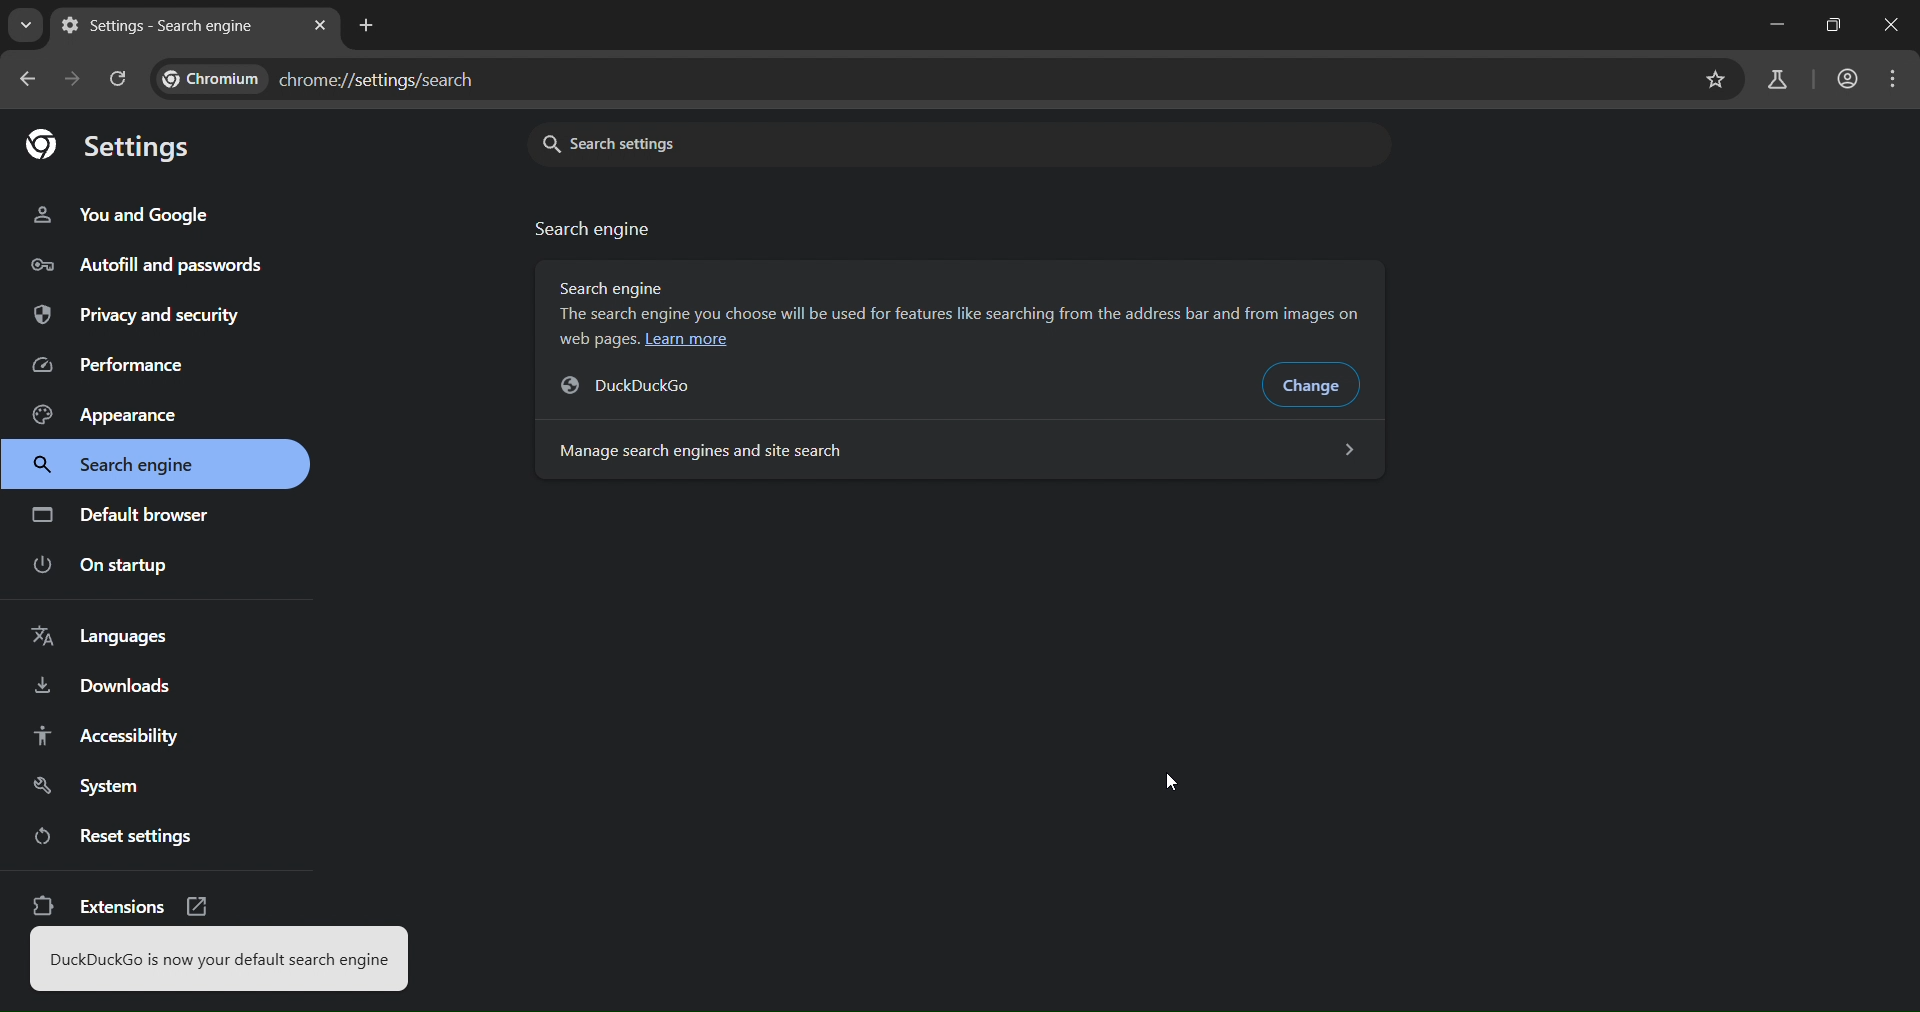  What do you see at coordinates (1894, 82) in the screenshot?
I see `menu` at bounding box center [1894, 82].